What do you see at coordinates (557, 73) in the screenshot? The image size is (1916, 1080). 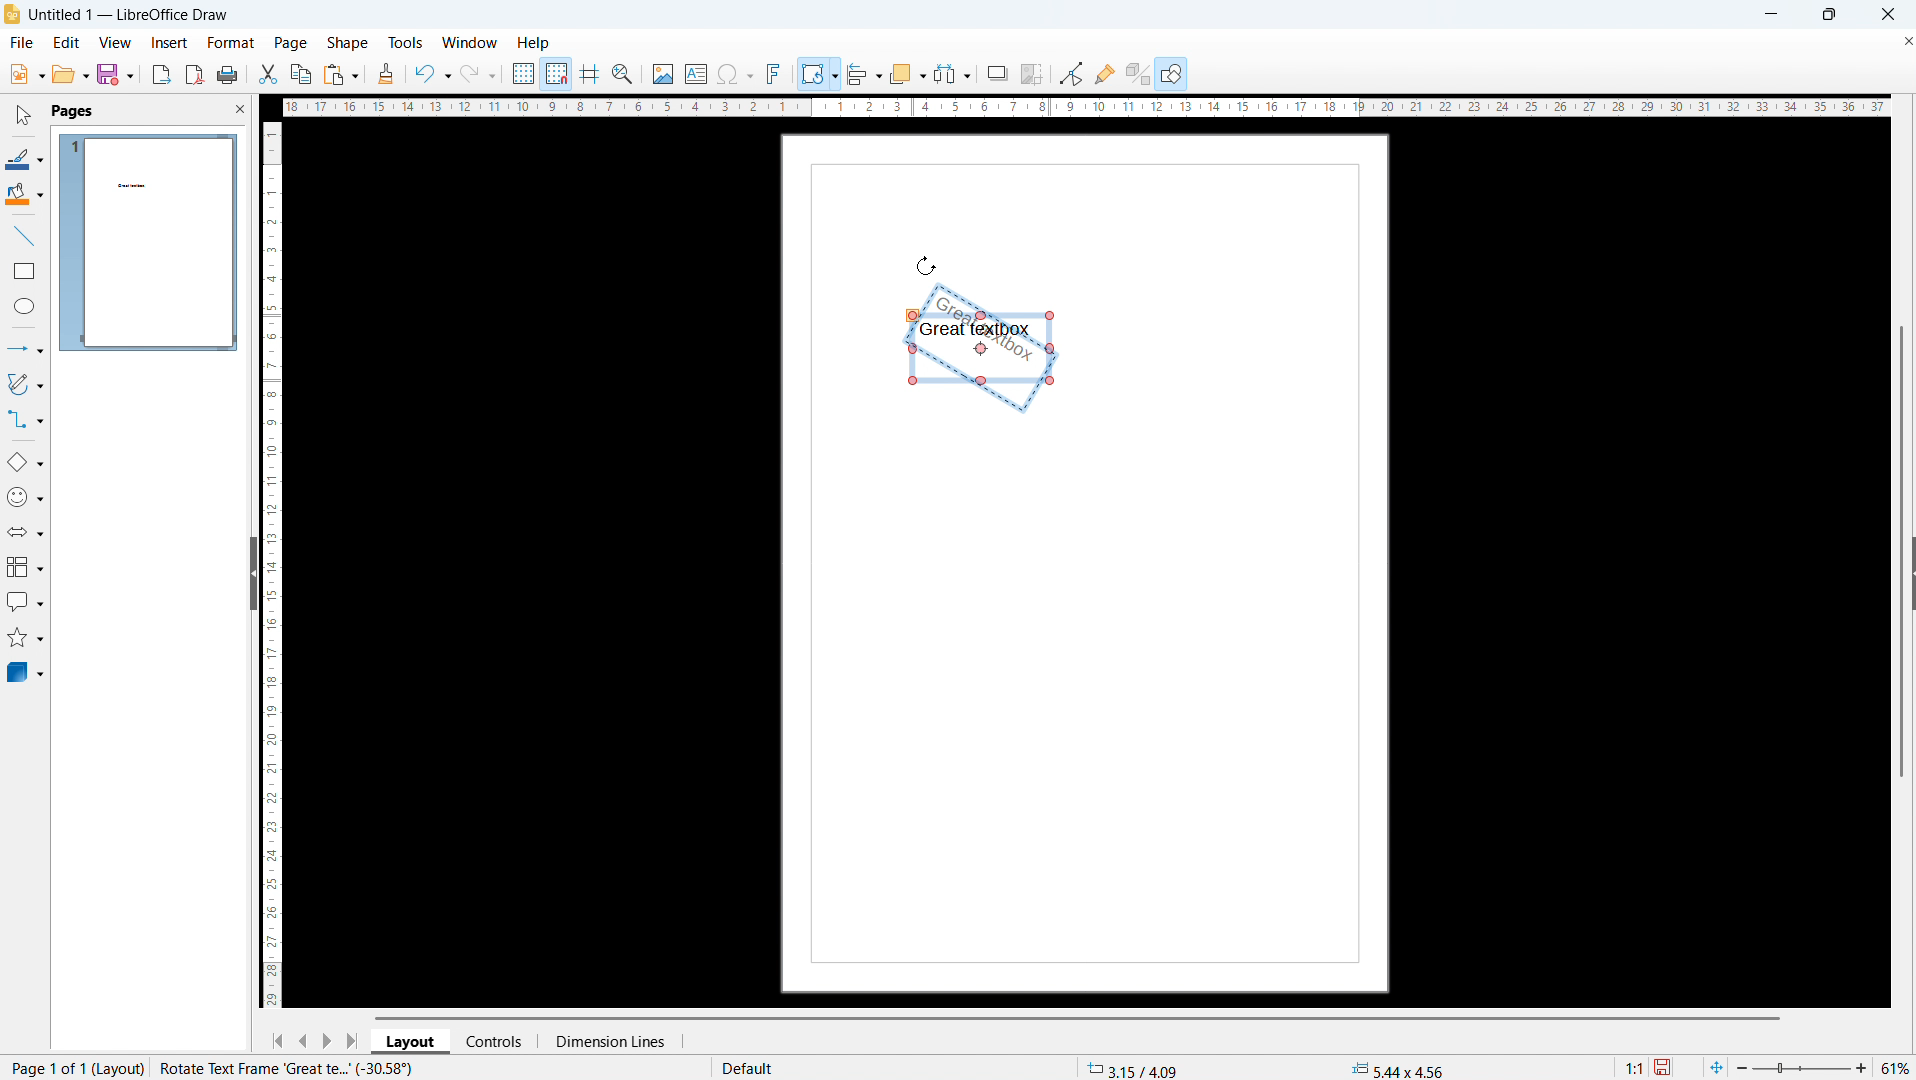 I see `snap to grid` at bounding box center [557, 73].